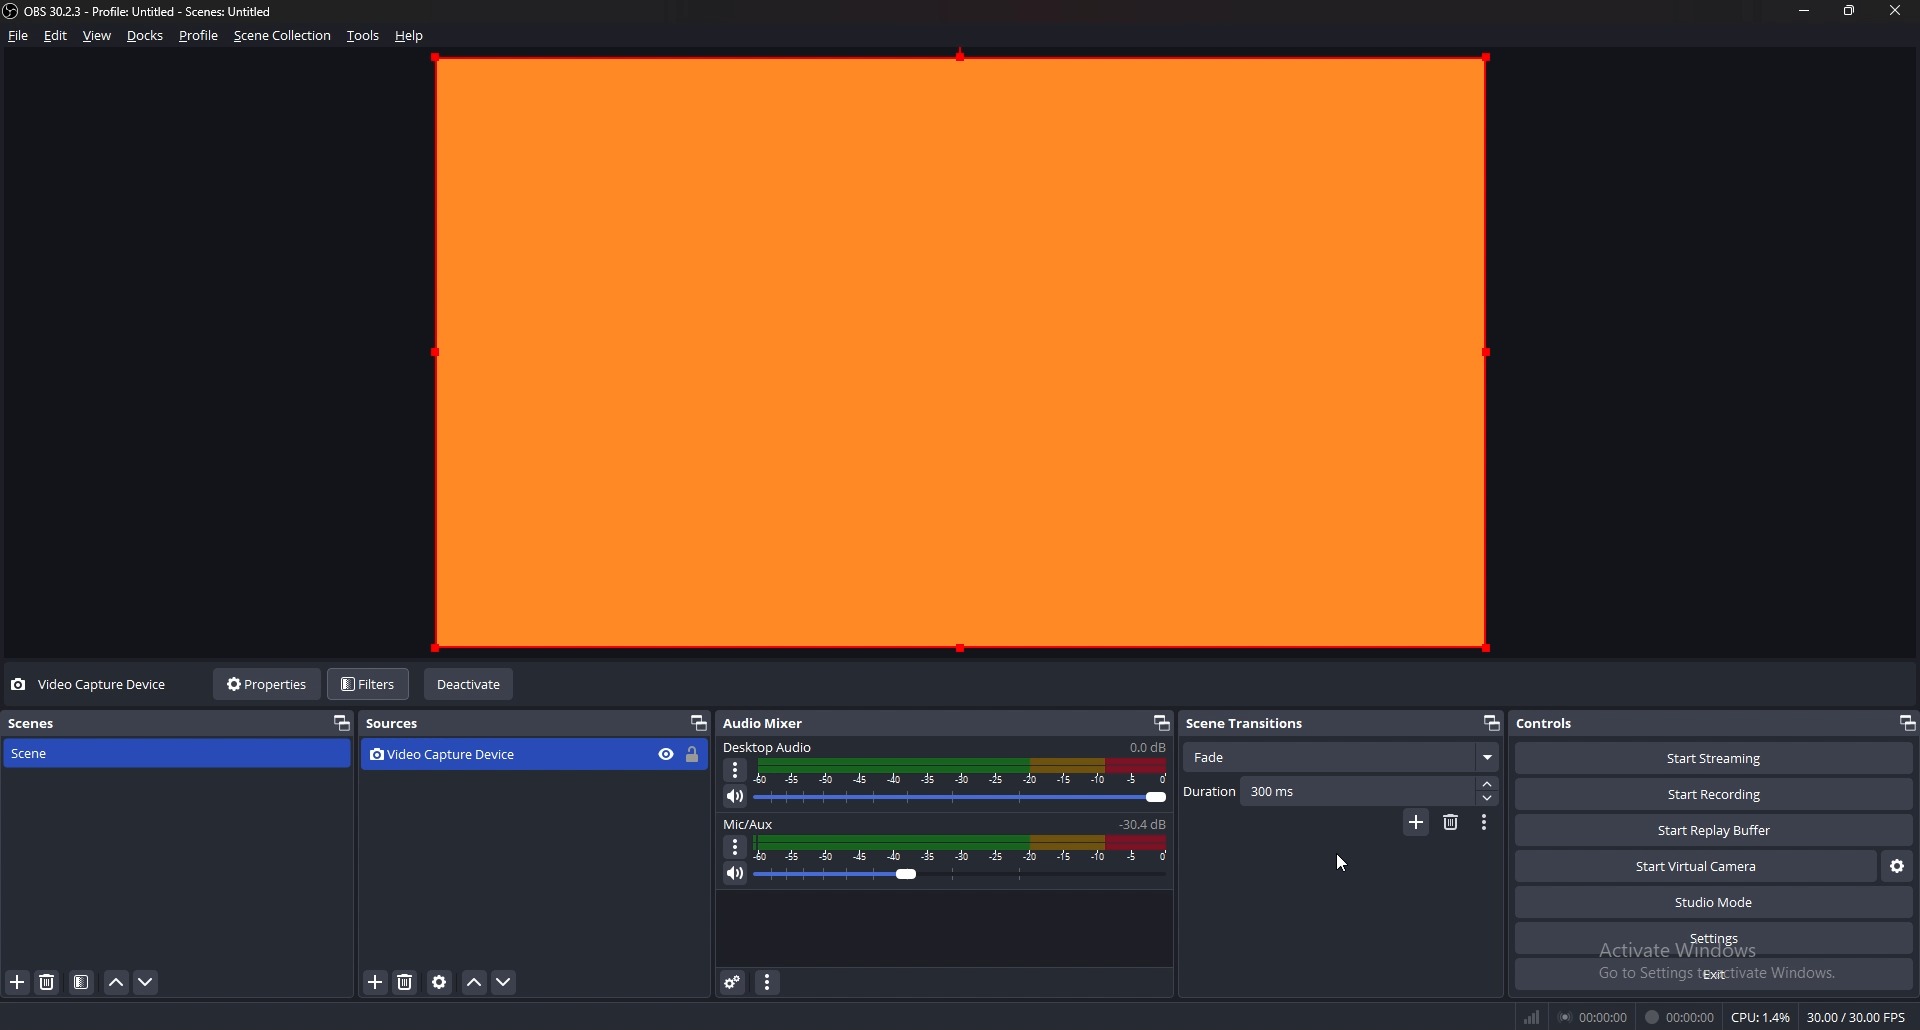 Image resolution: width=1920 pixels, height=1030 pixels. What do you see at coordinates (1805, 11) in the screenshot?
I see `minimize` at bounding box center [1805, 11].